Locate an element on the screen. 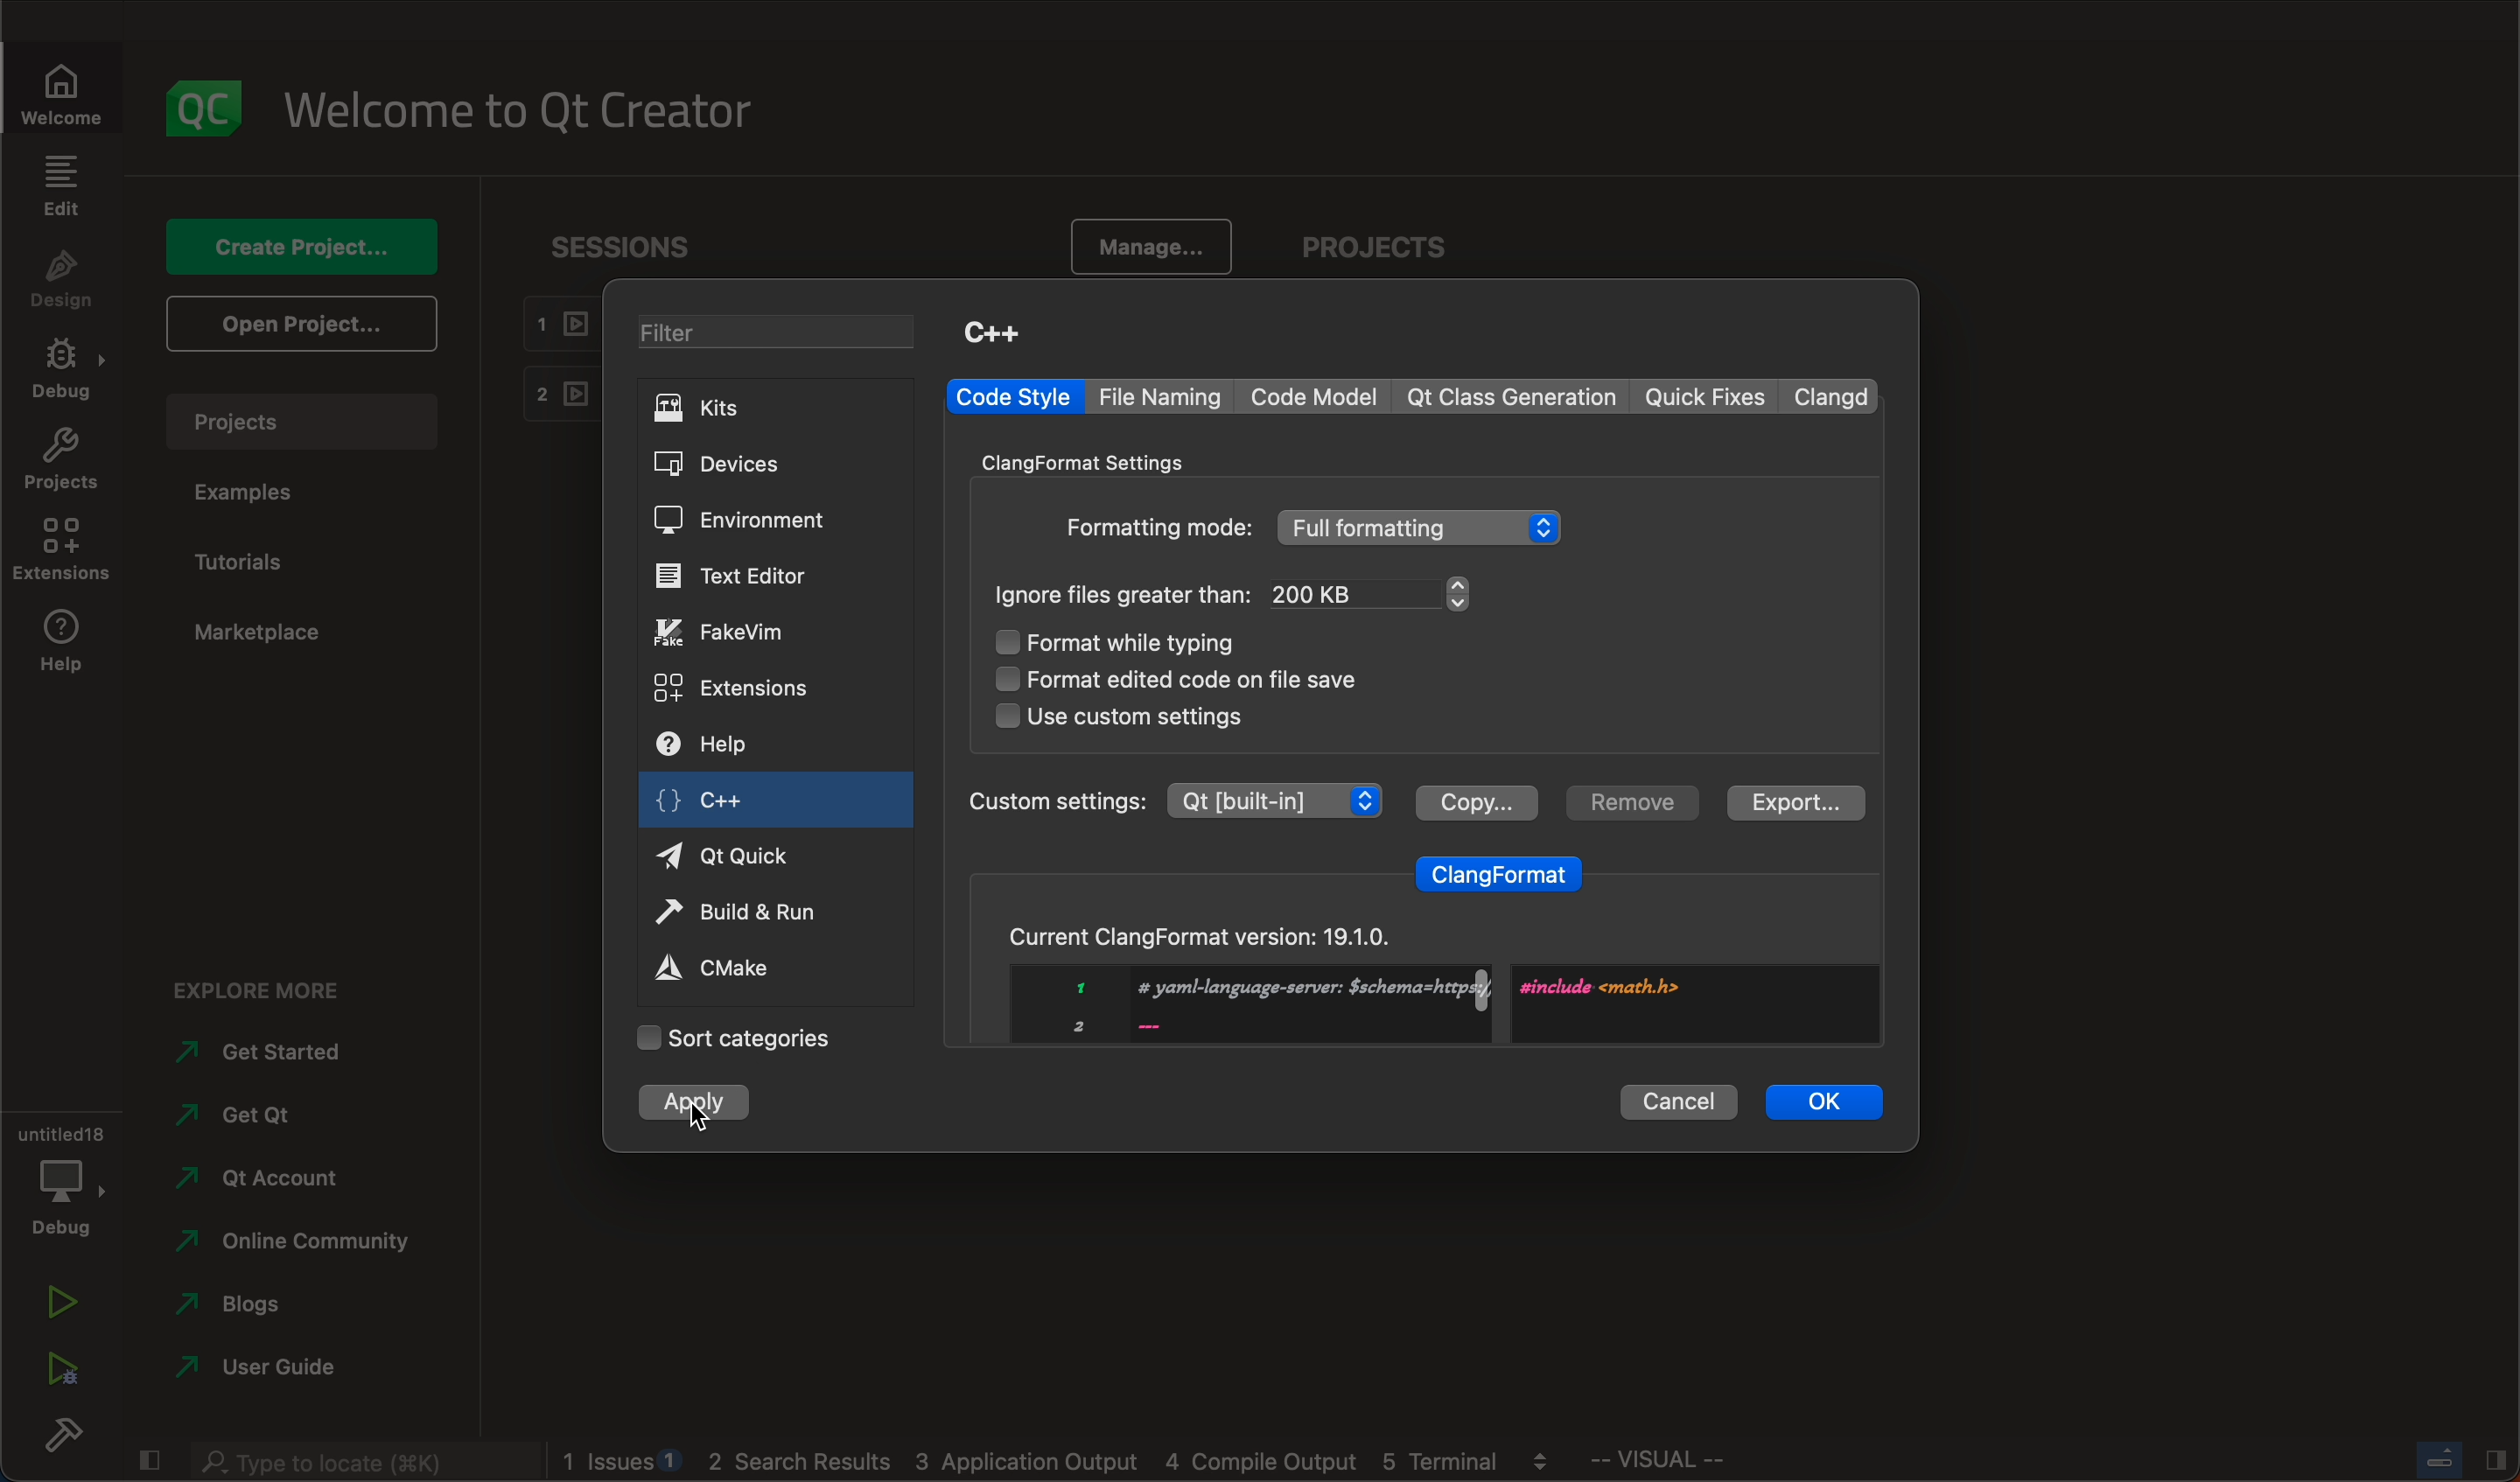 Image resolution: width=2520 pixels, height=1482 pixels. filter is located at coordinates (784, 335).